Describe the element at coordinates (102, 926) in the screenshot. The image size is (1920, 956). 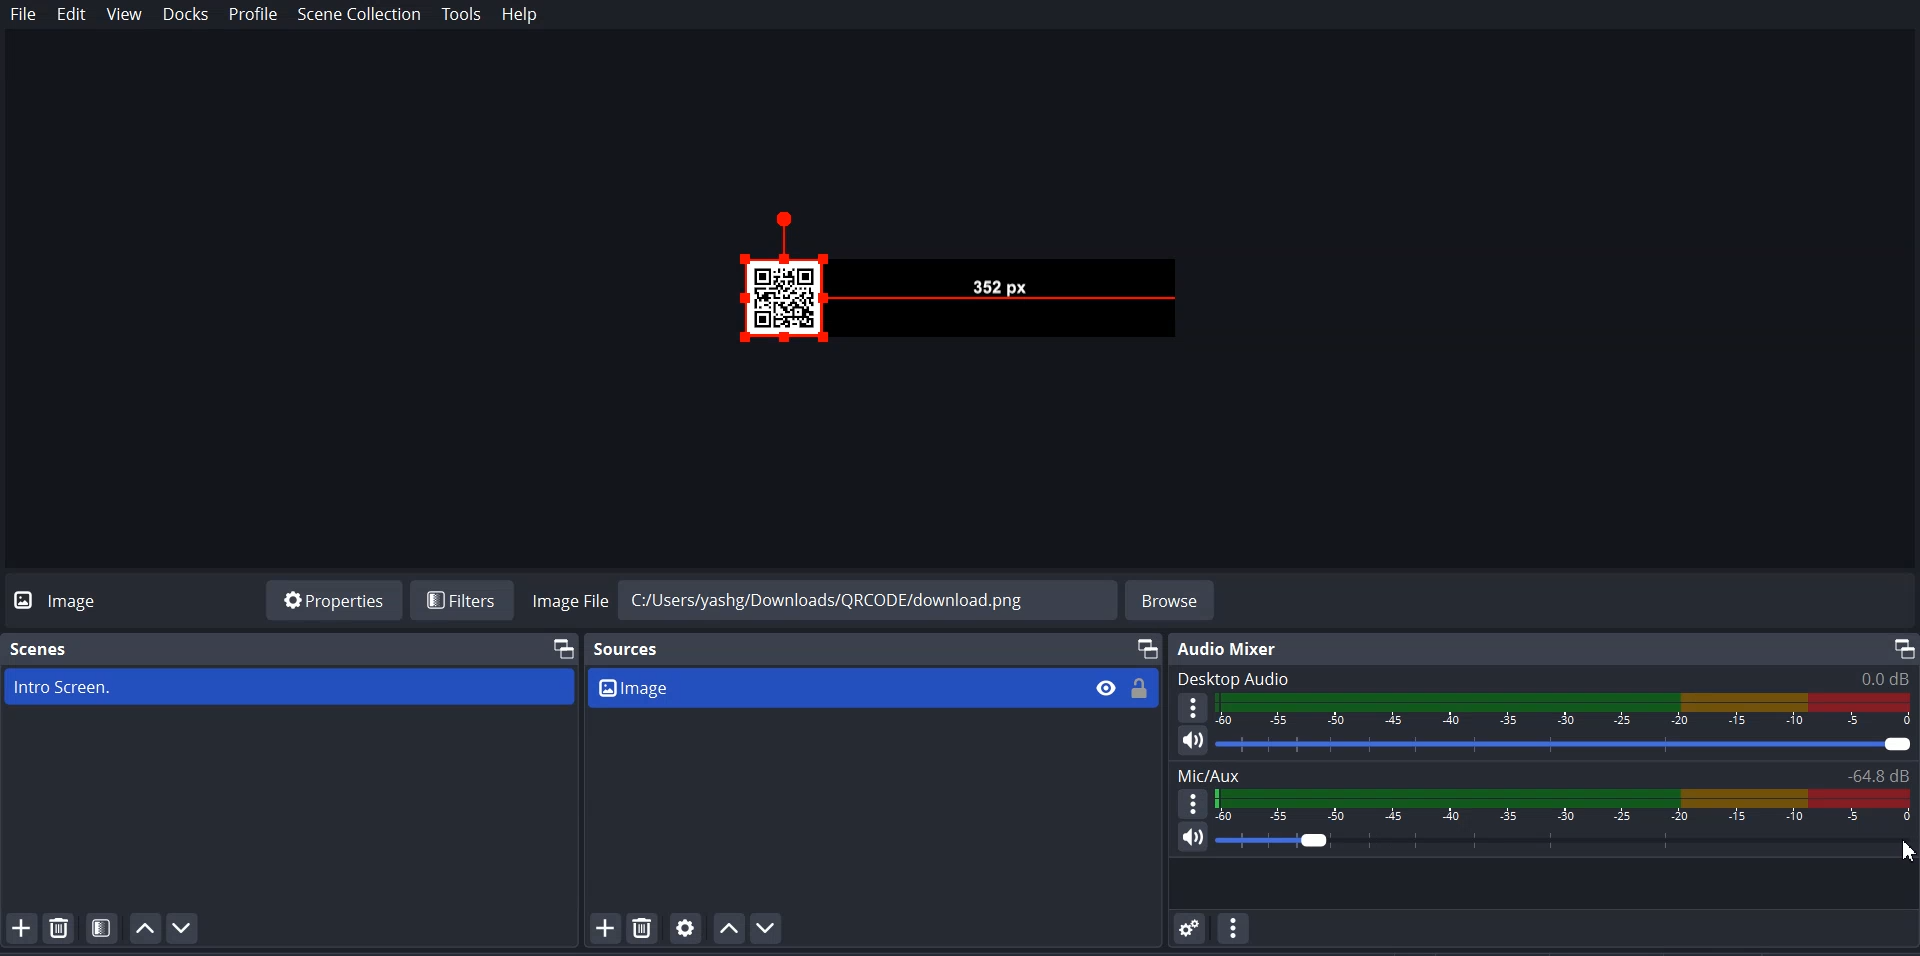
I see `Open scene Filter` at that location.